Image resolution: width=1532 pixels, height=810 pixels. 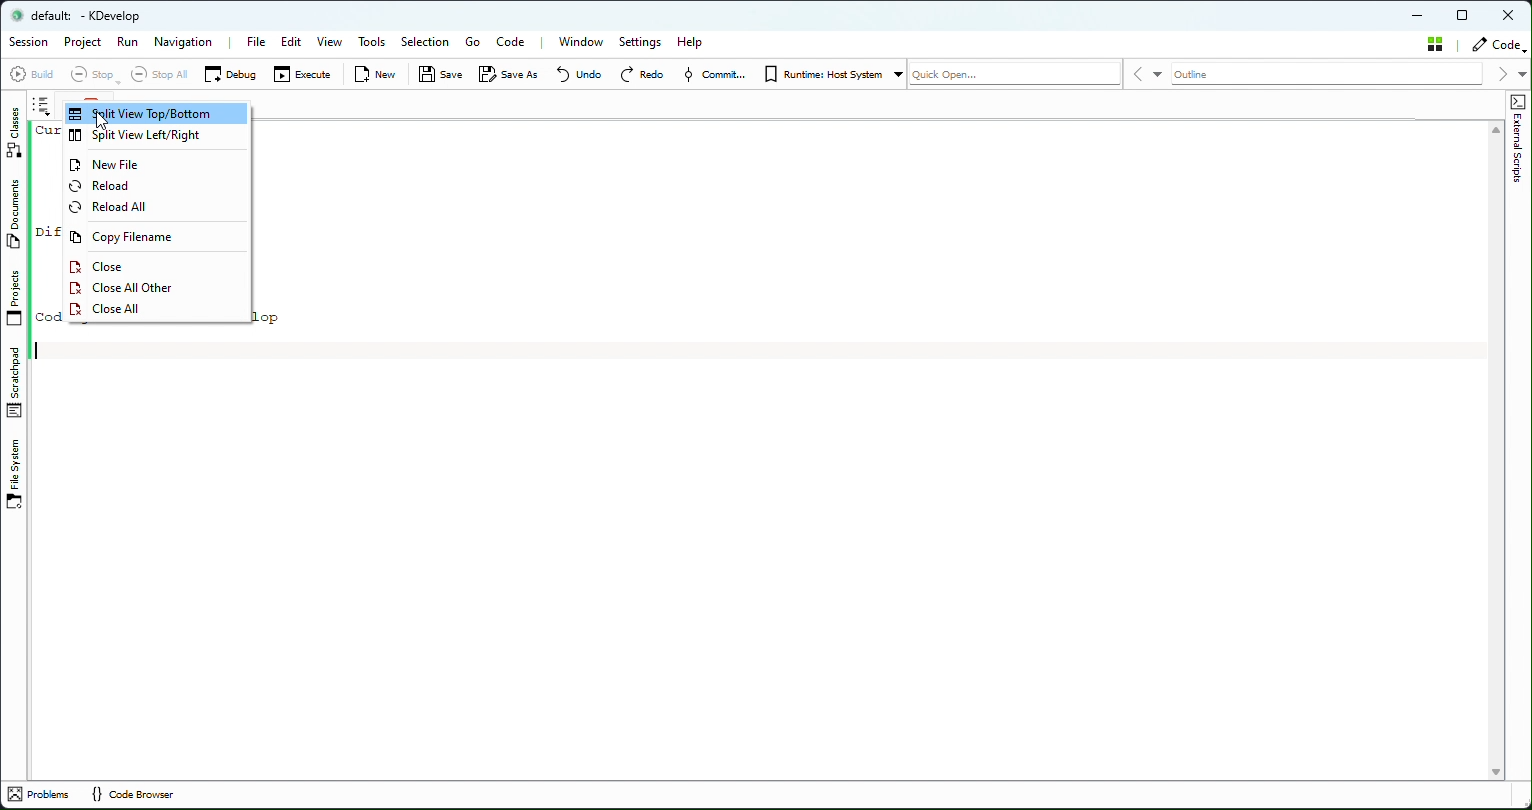 I want to click on Classes, so click(x=12, y=134).